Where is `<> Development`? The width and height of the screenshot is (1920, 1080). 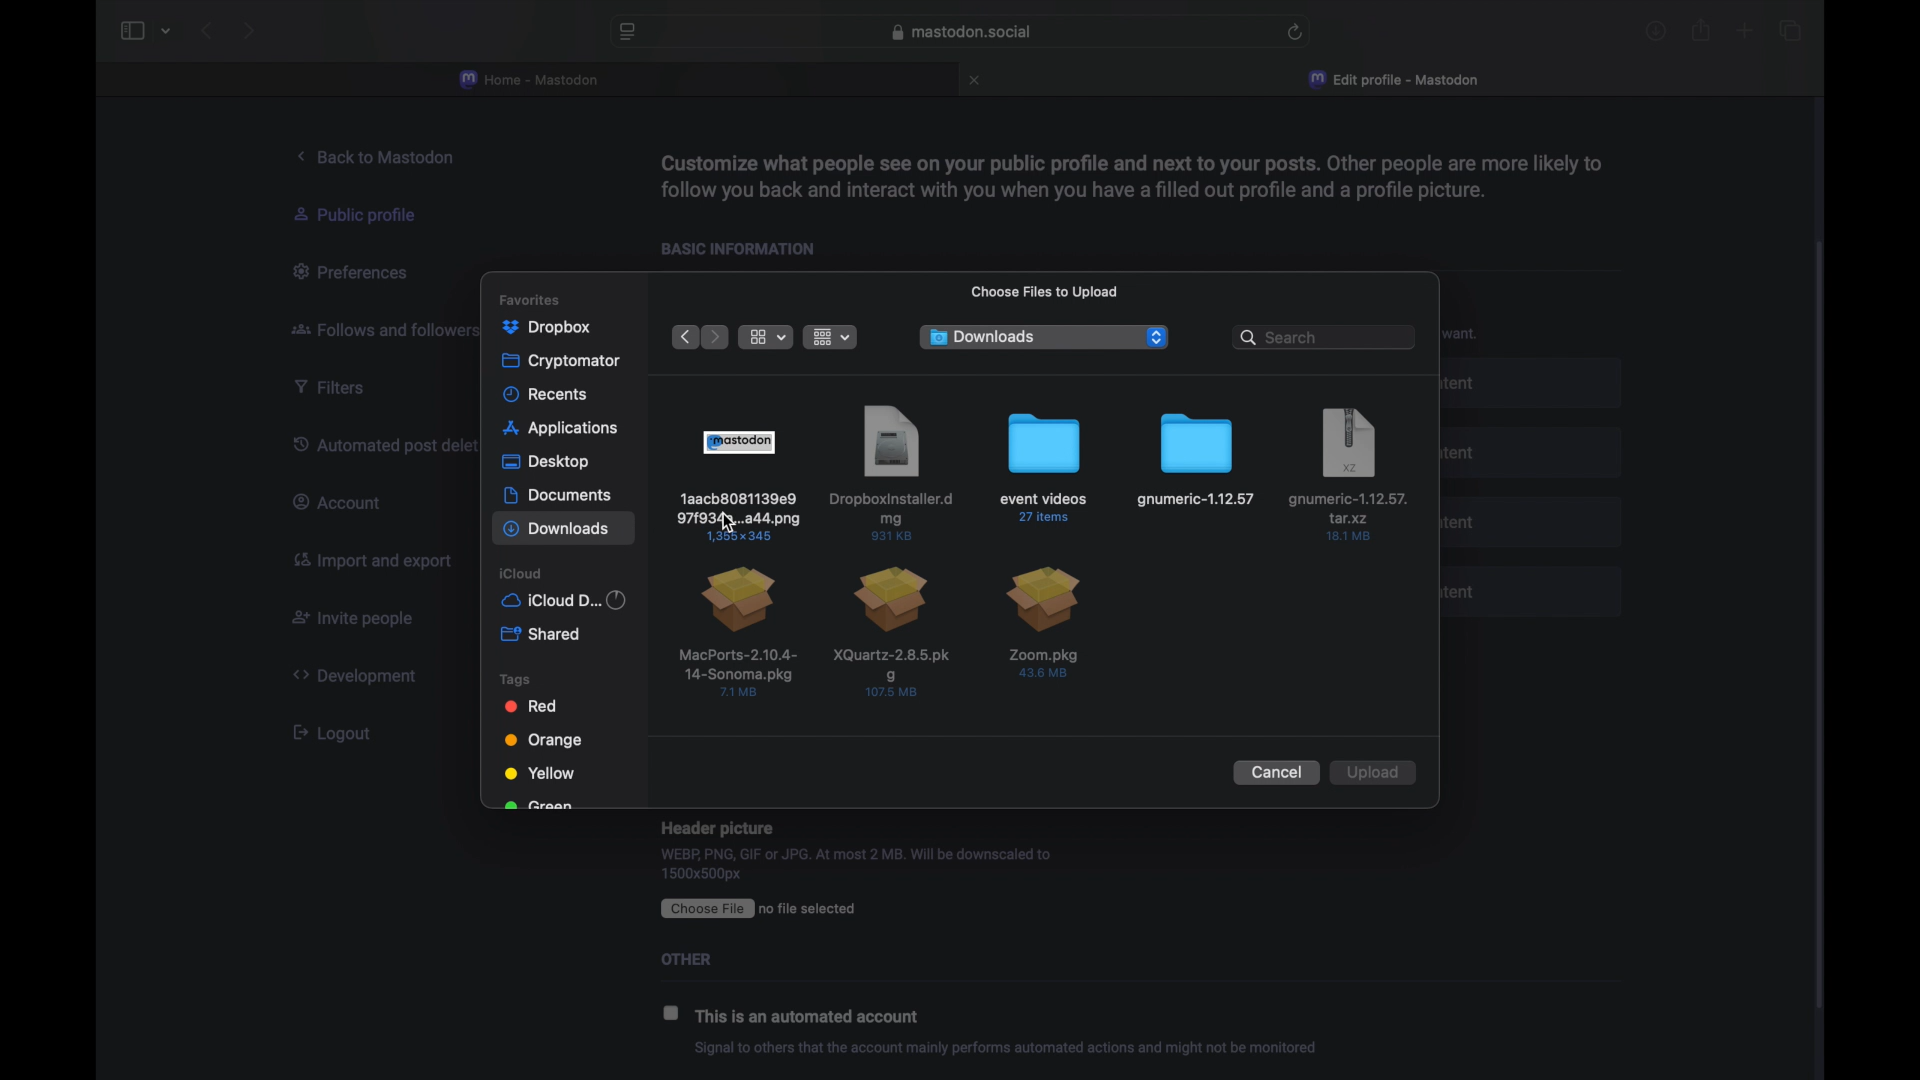 <> Development is located at coordinates (362, 675).